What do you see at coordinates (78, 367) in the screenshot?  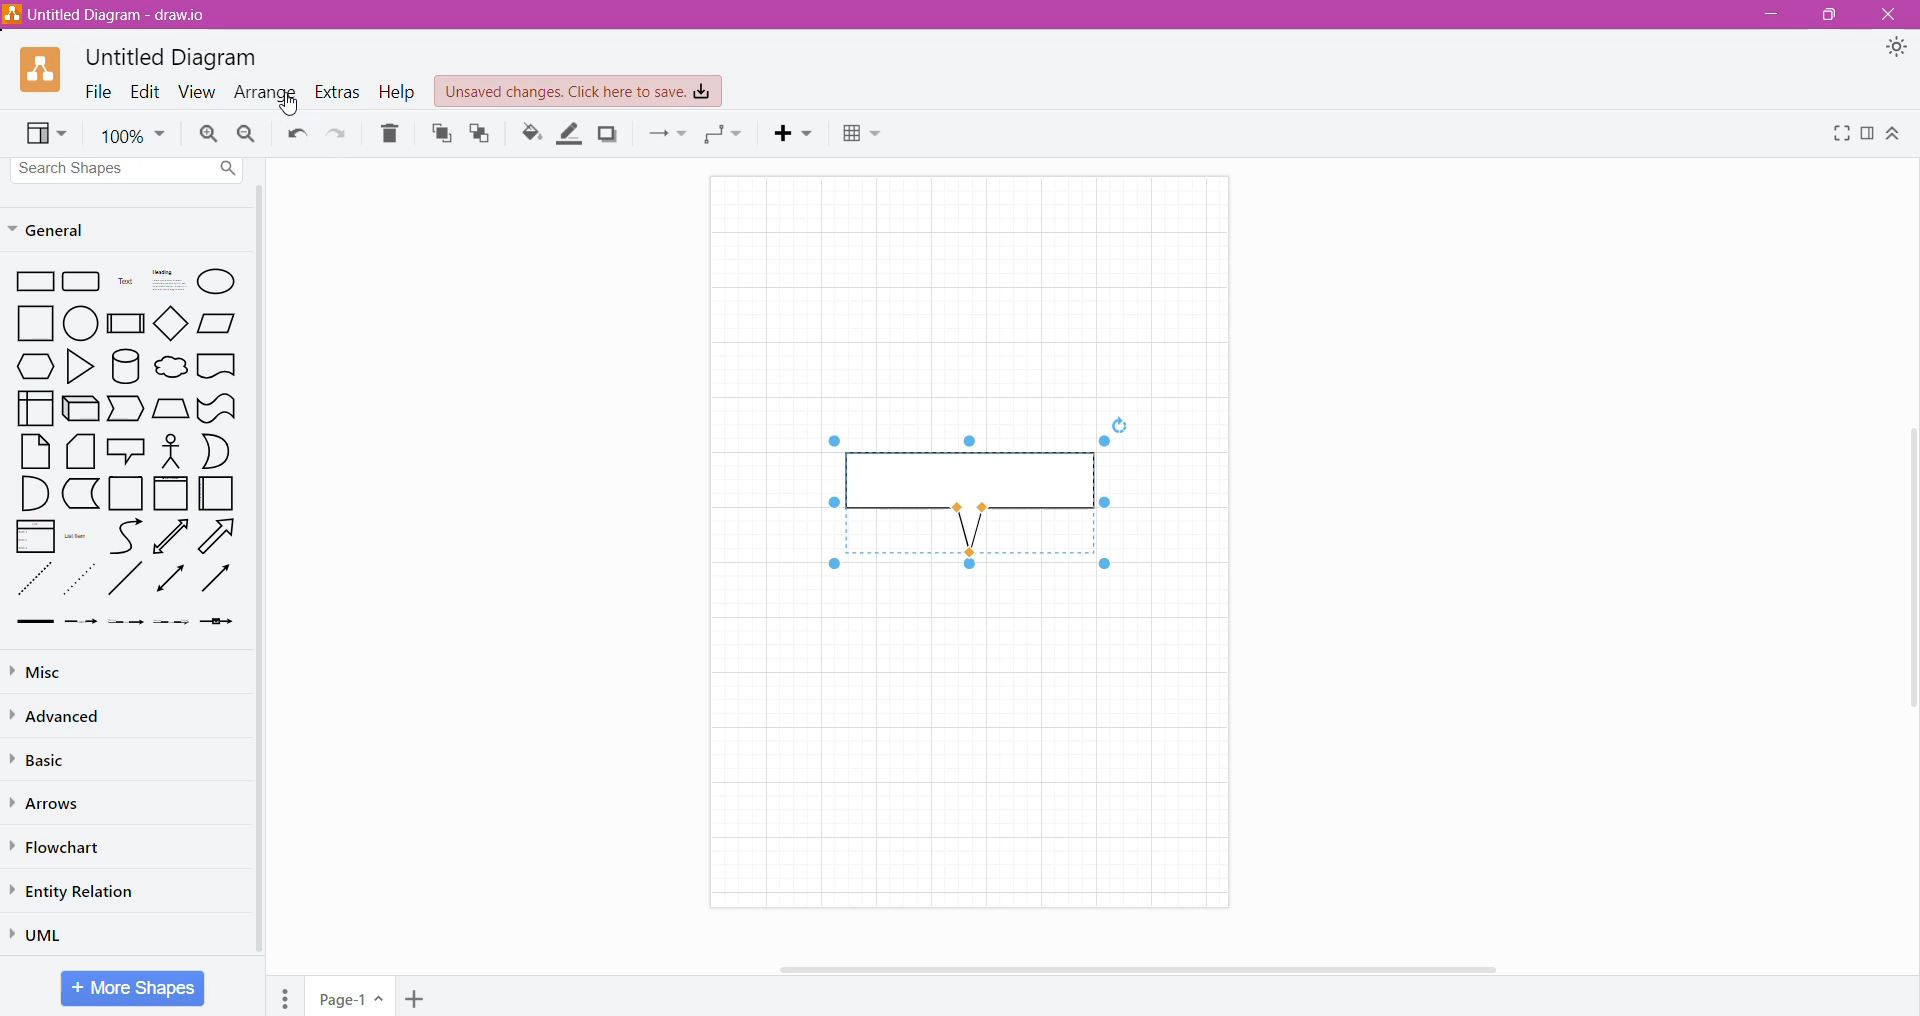 I see `triangle` at bounding box center [78, 367].